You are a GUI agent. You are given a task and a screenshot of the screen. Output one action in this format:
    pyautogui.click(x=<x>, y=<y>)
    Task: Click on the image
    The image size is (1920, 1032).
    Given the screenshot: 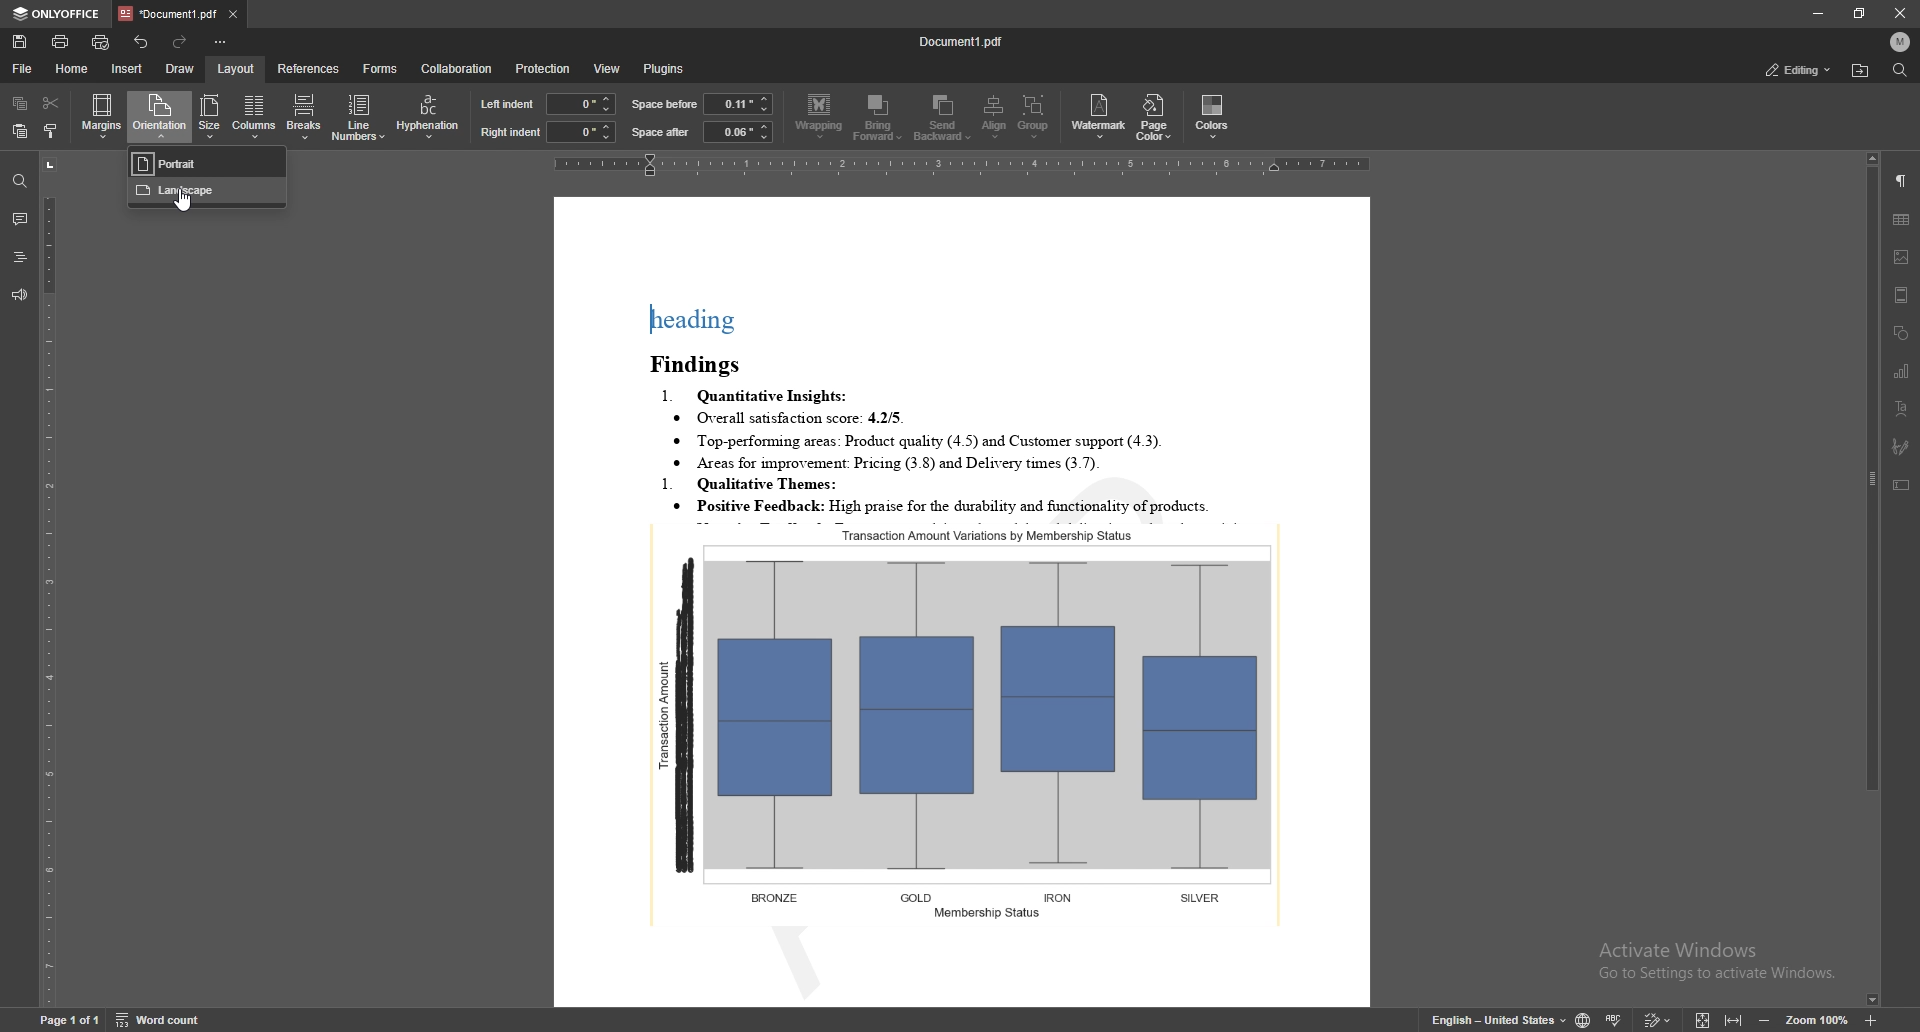 What is the action you would take?
    pyautogui.click(x=1903, y=257)
    